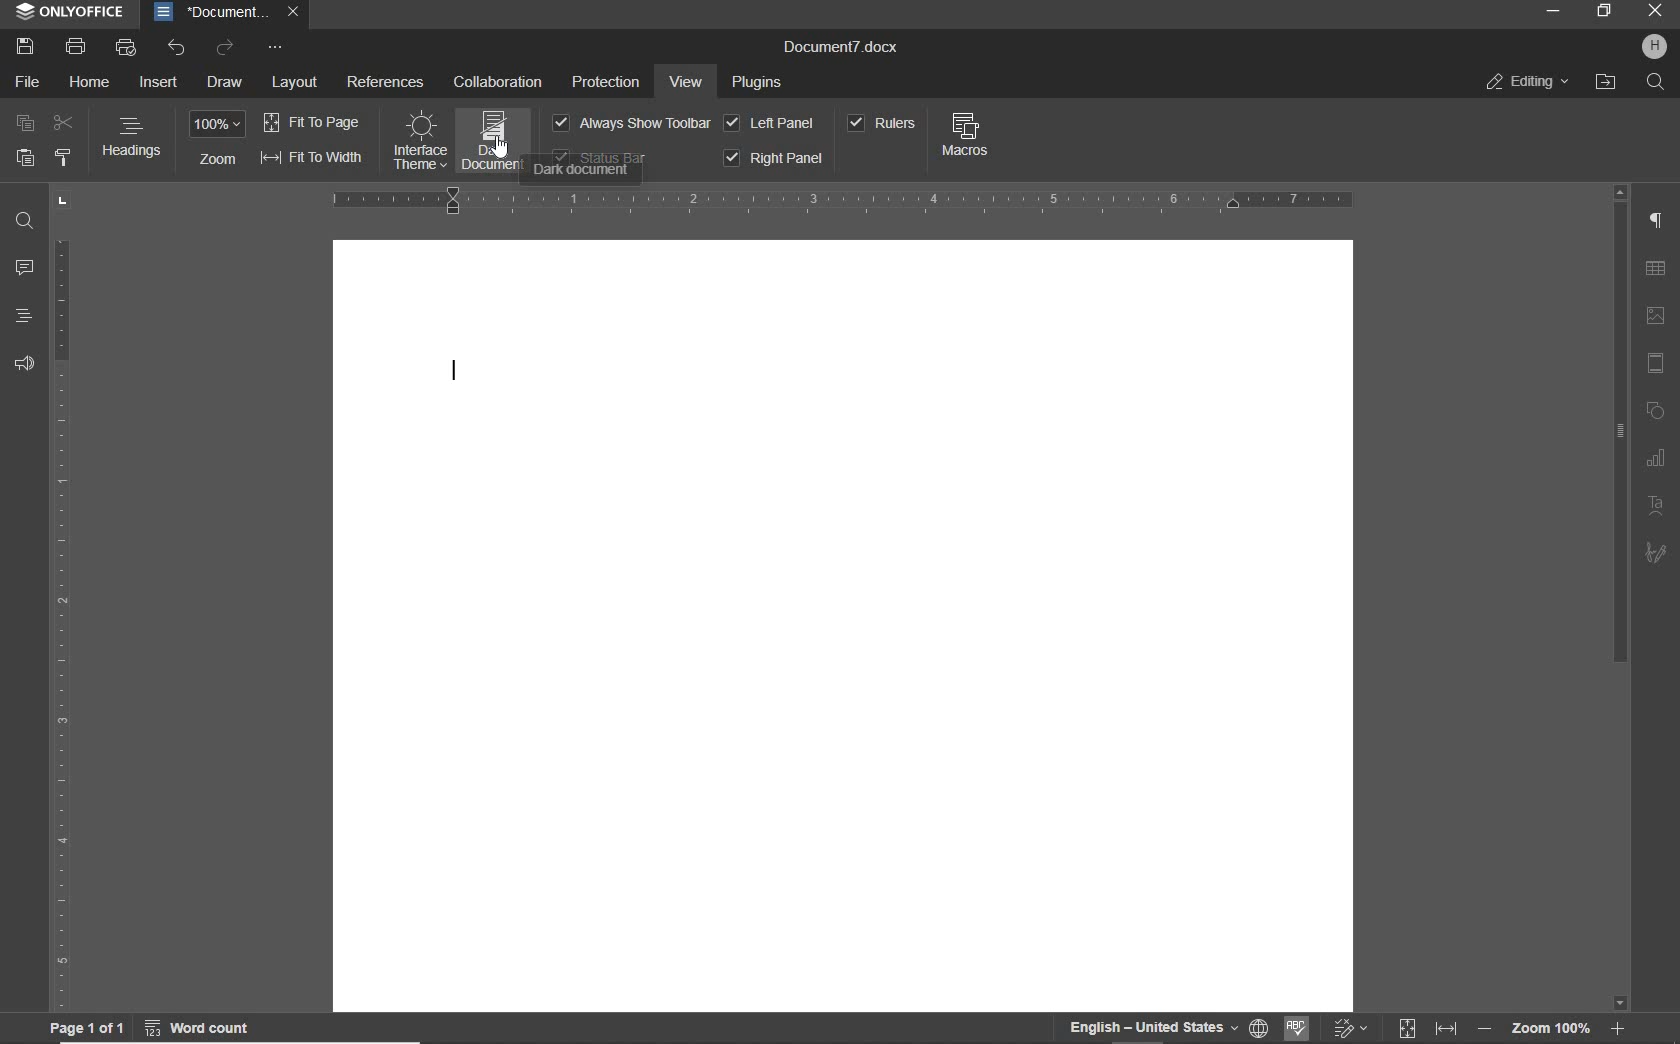 The width and height of the screenshot is (1680, 1044). What do you see at coordinates (1656, 221) in the screenshot?
I see `PARAGRAPH SETTINGS` at bounding box center [1656, 221].